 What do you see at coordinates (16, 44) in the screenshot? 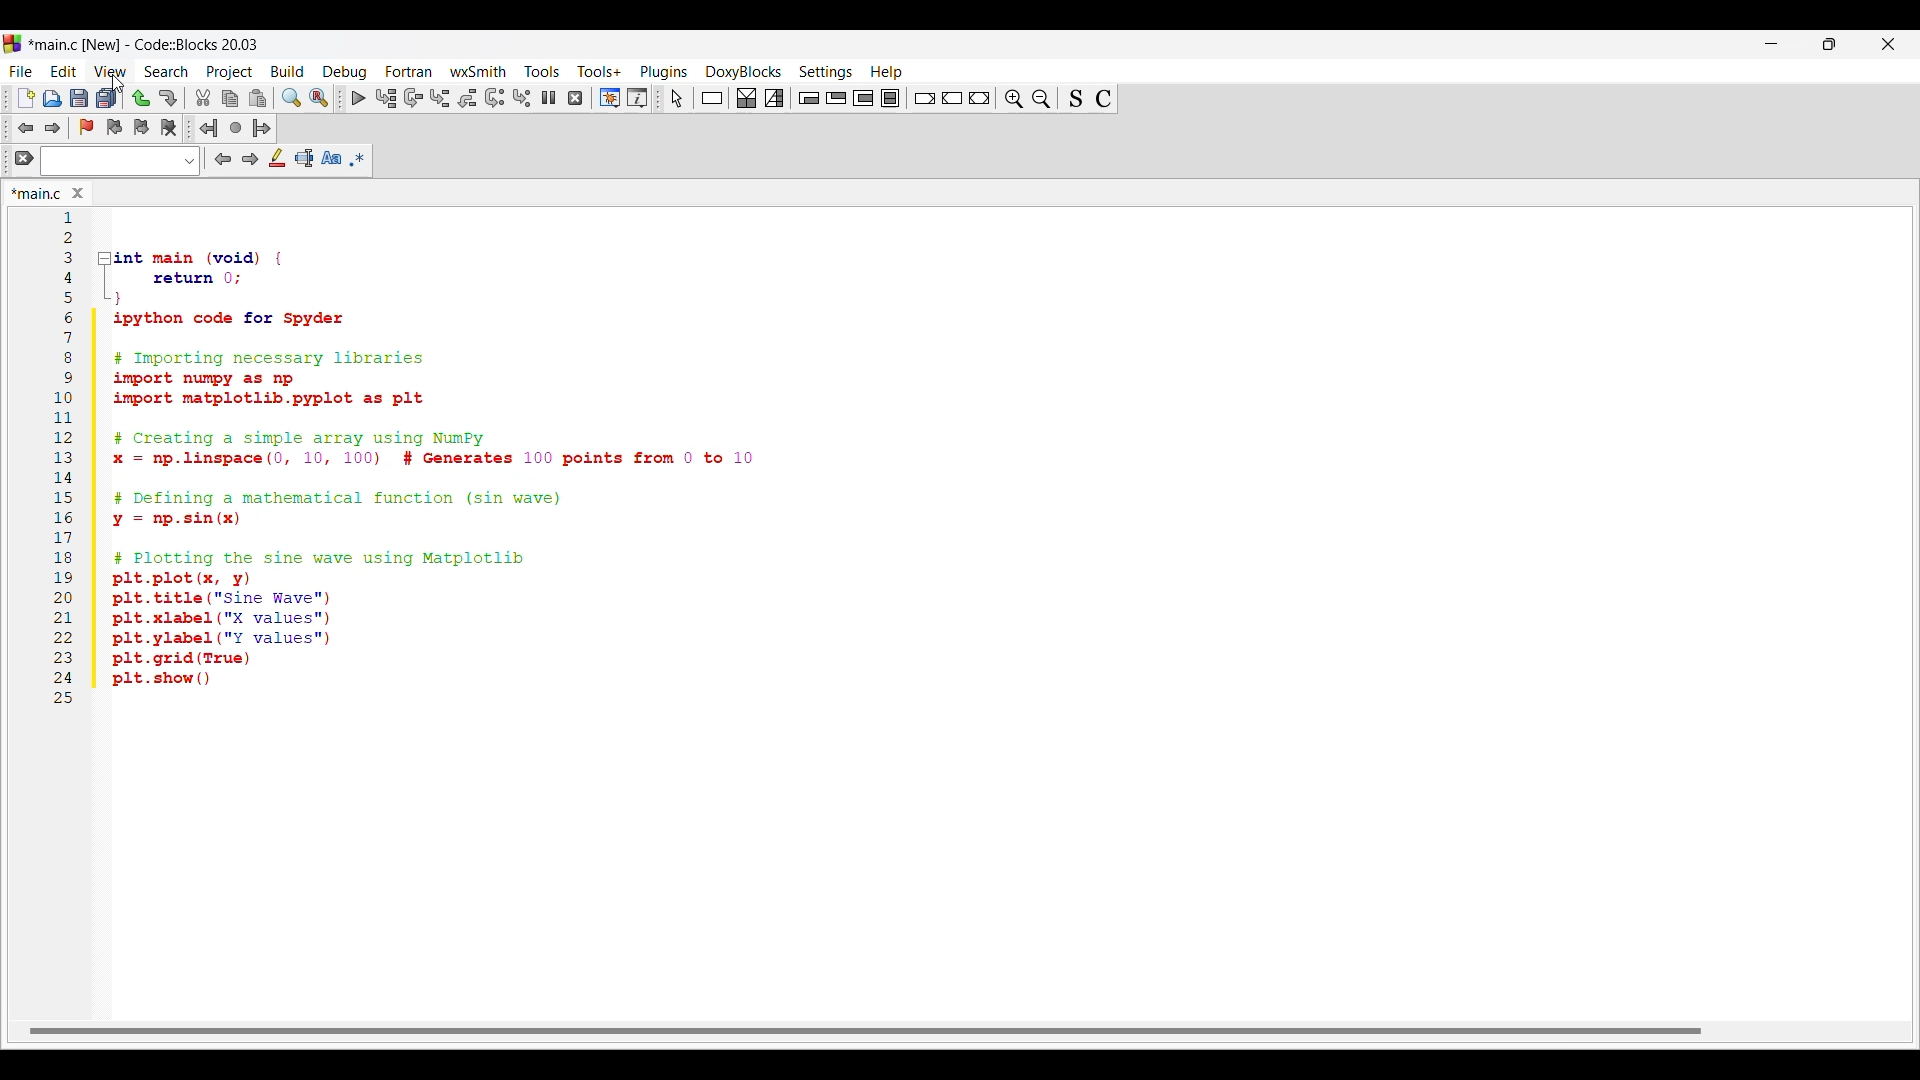
I see `codeblock logo` at bounding box center [16, 44].